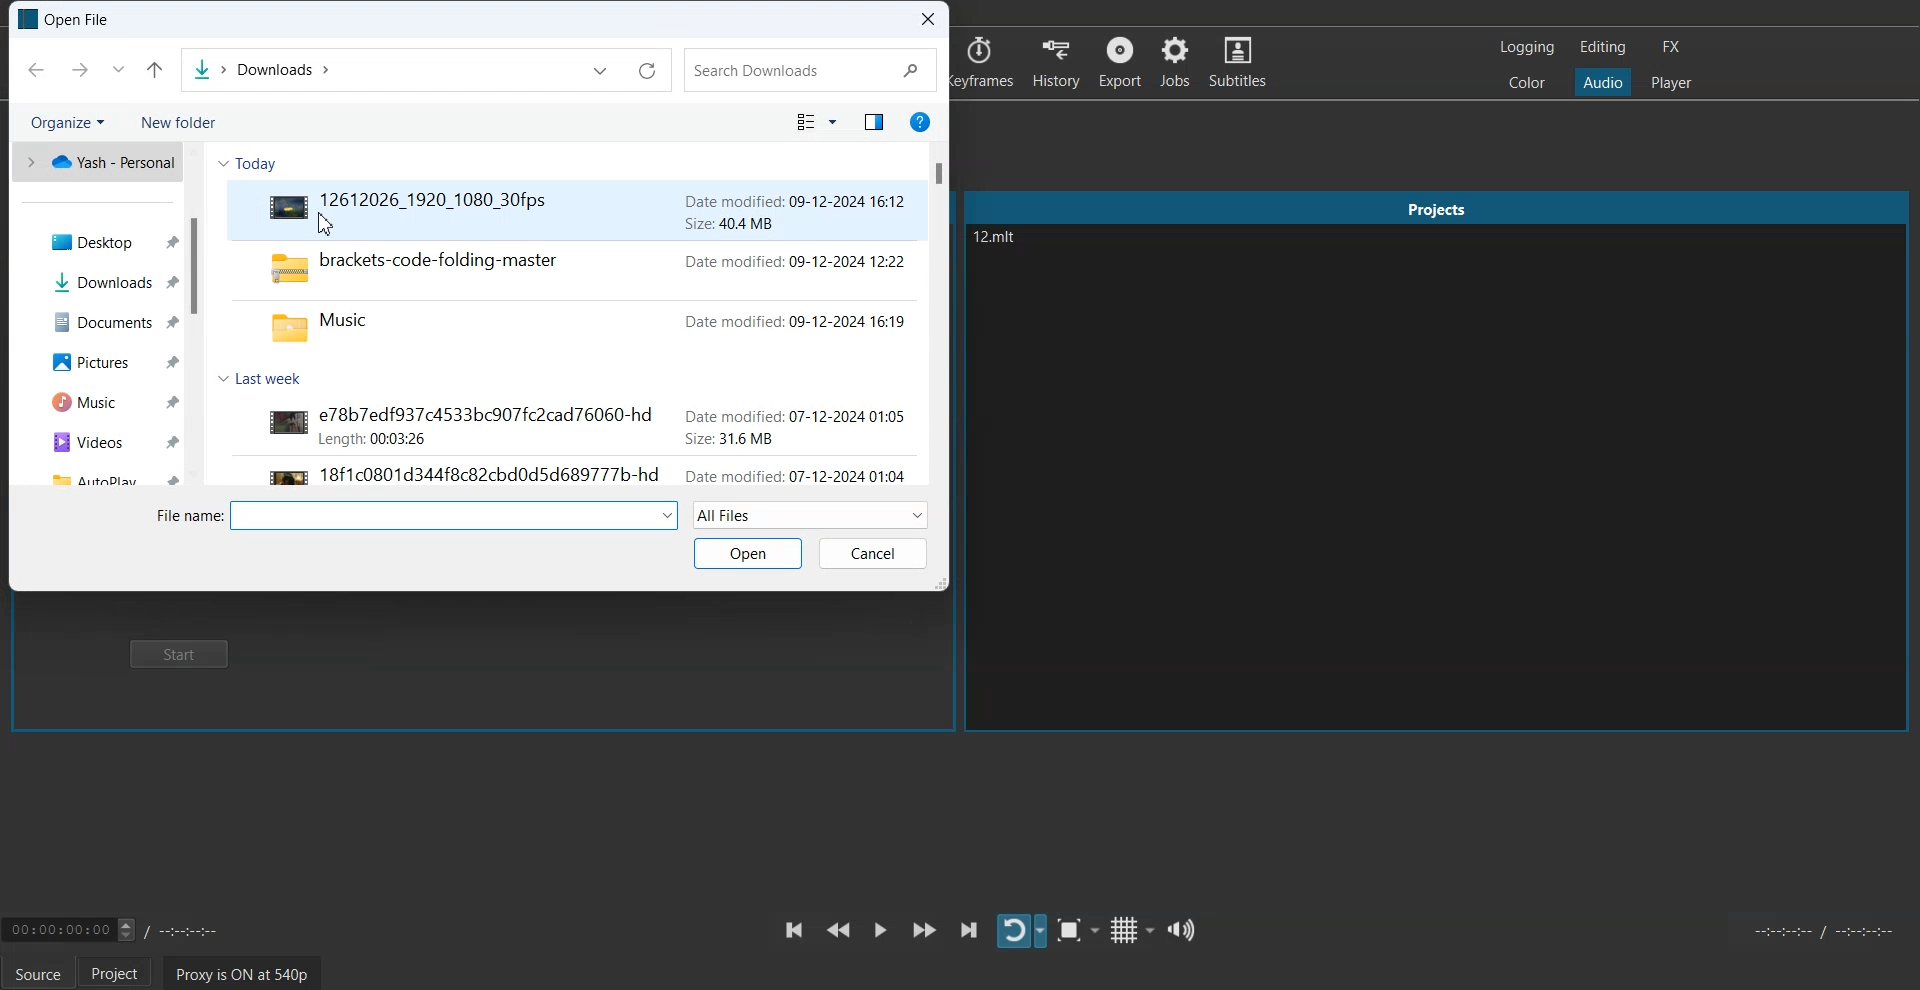  I want to click on Keyframes, so click(984, 61).